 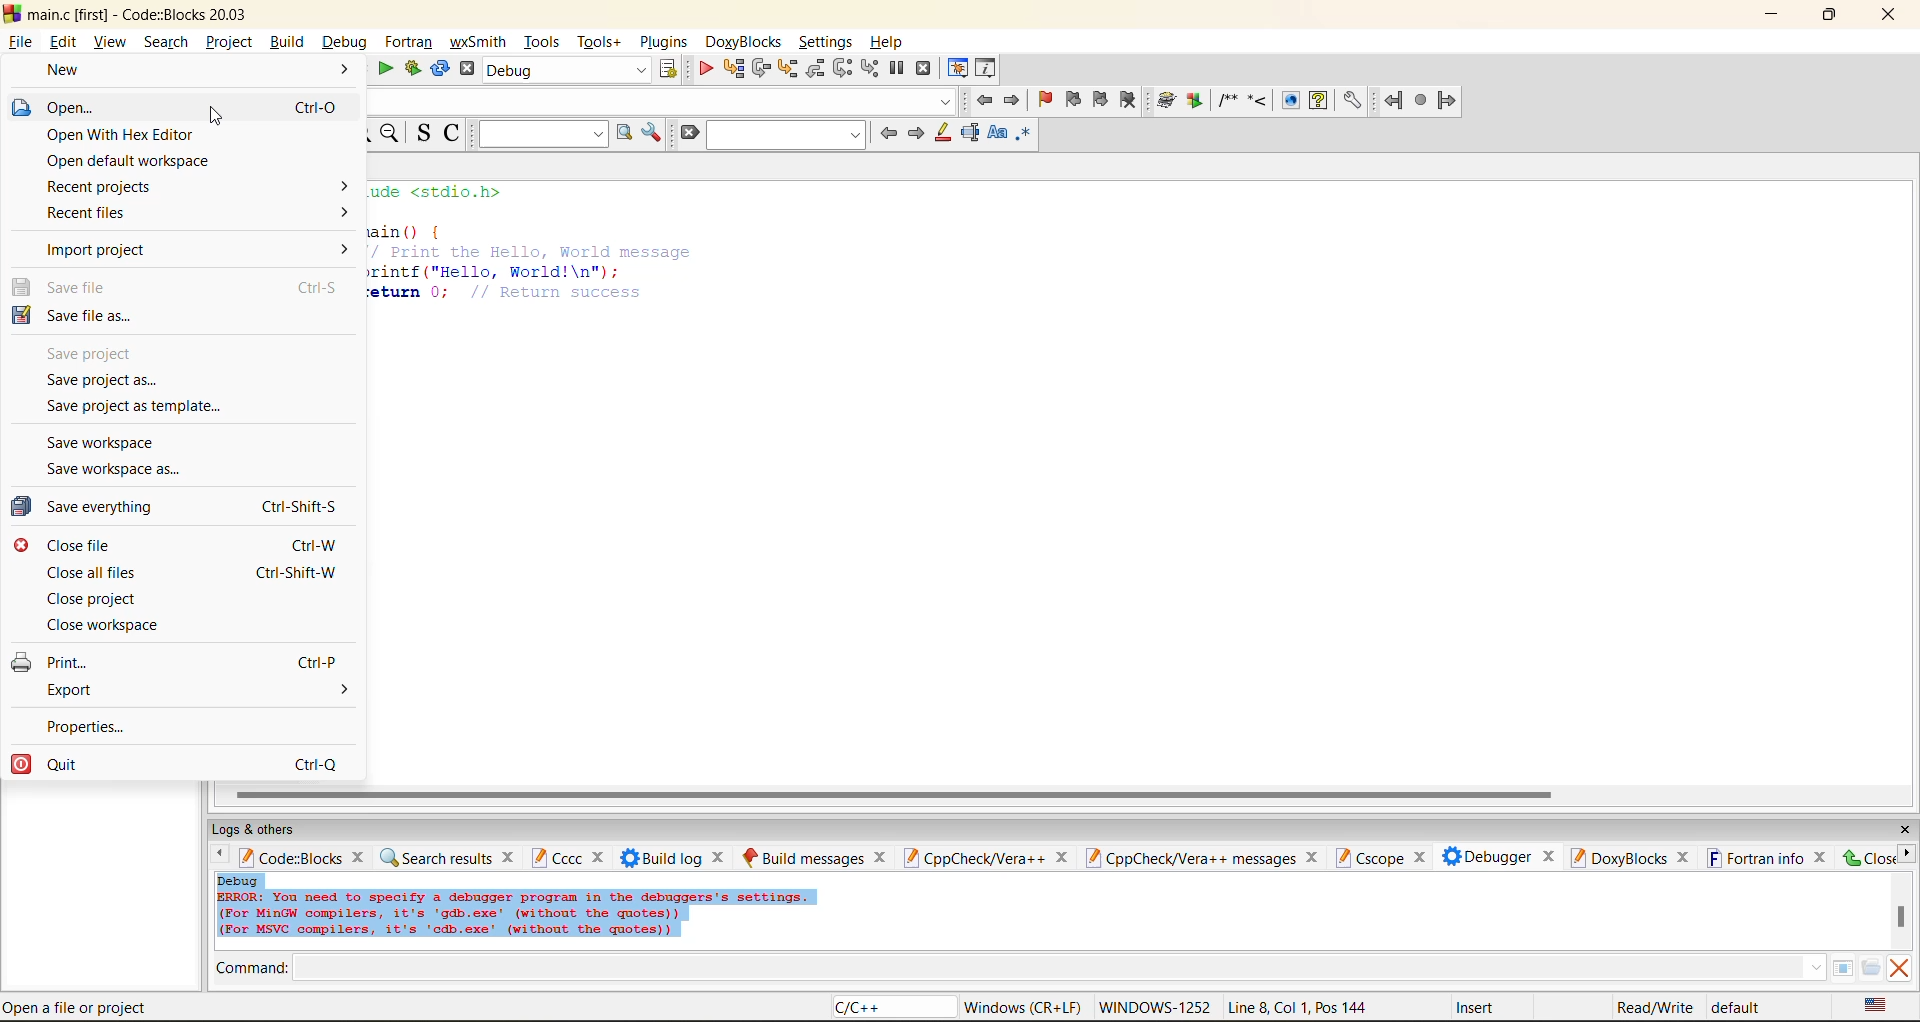 I want to click on tools, so click(x=544, y=41).